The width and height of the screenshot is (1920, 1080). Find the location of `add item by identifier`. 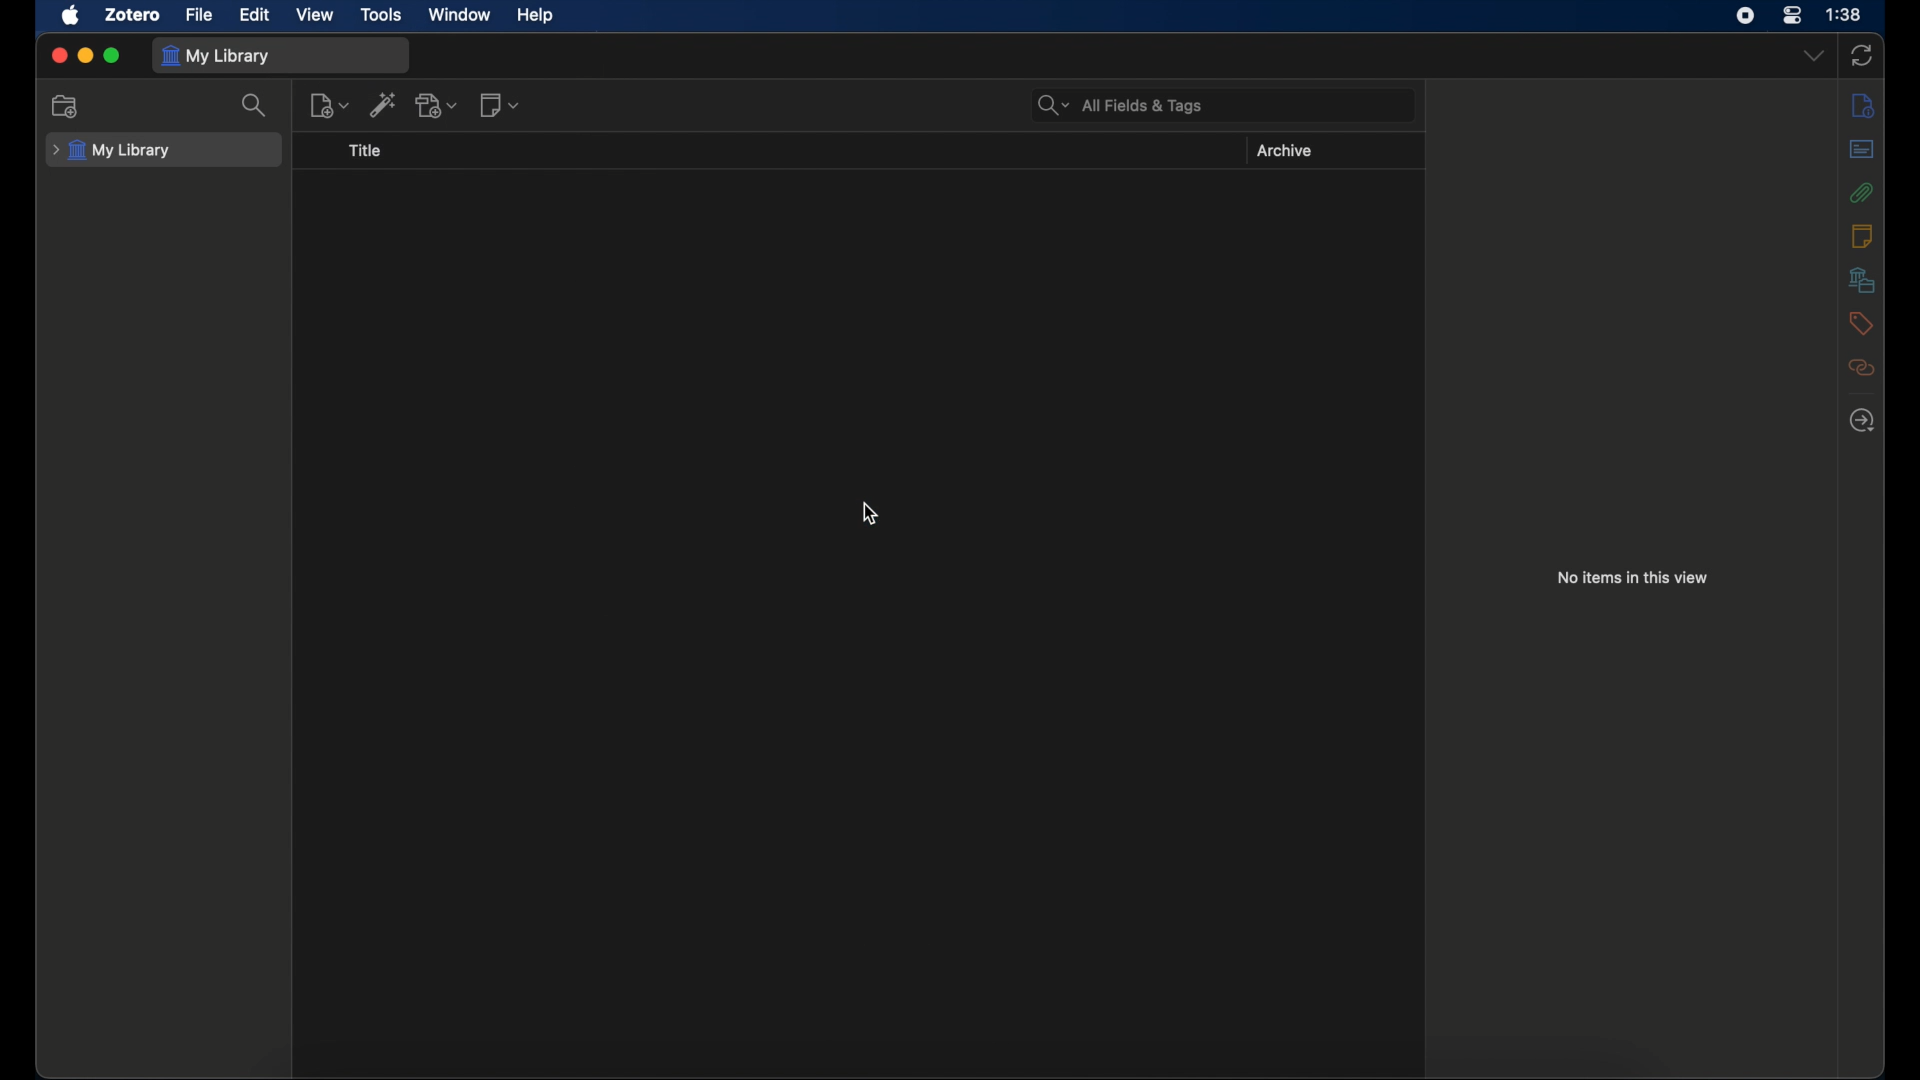

add item by identifier is located at coordinates (384, 104).